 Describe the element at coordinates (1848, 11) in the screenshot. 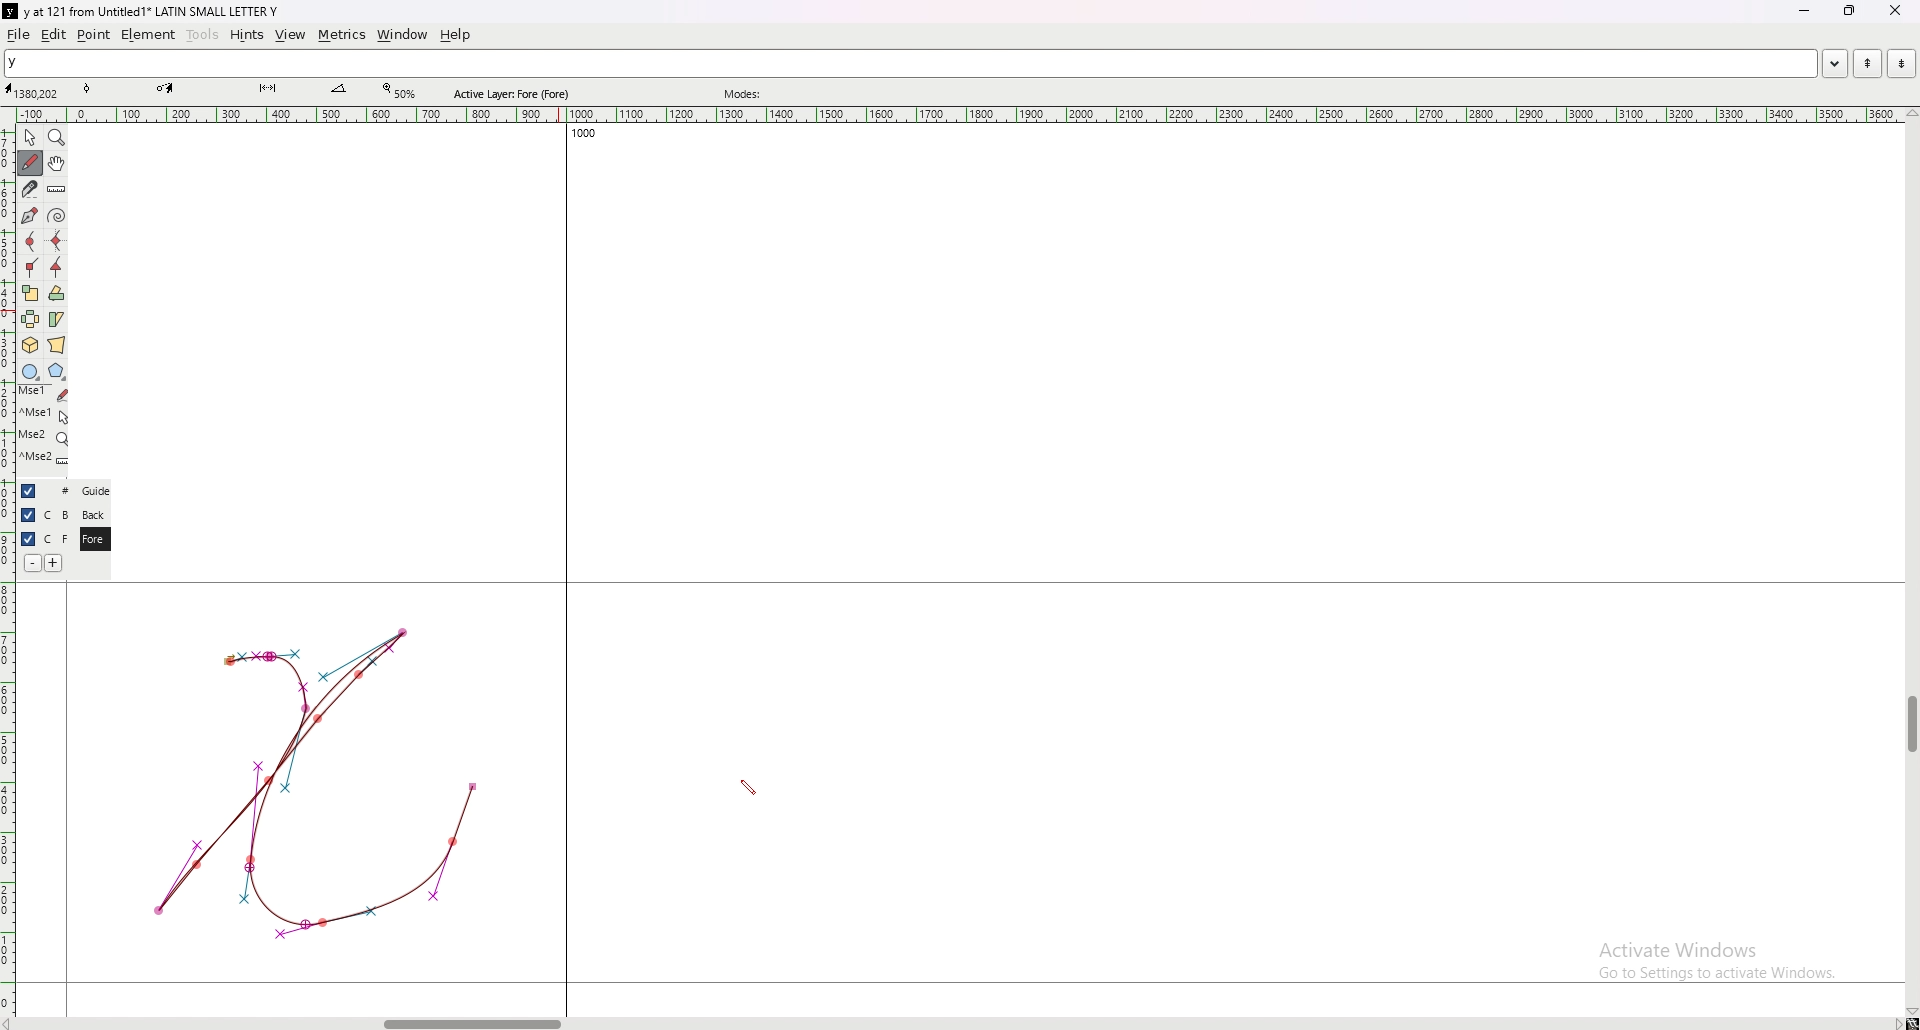

I see `resize` at that location.